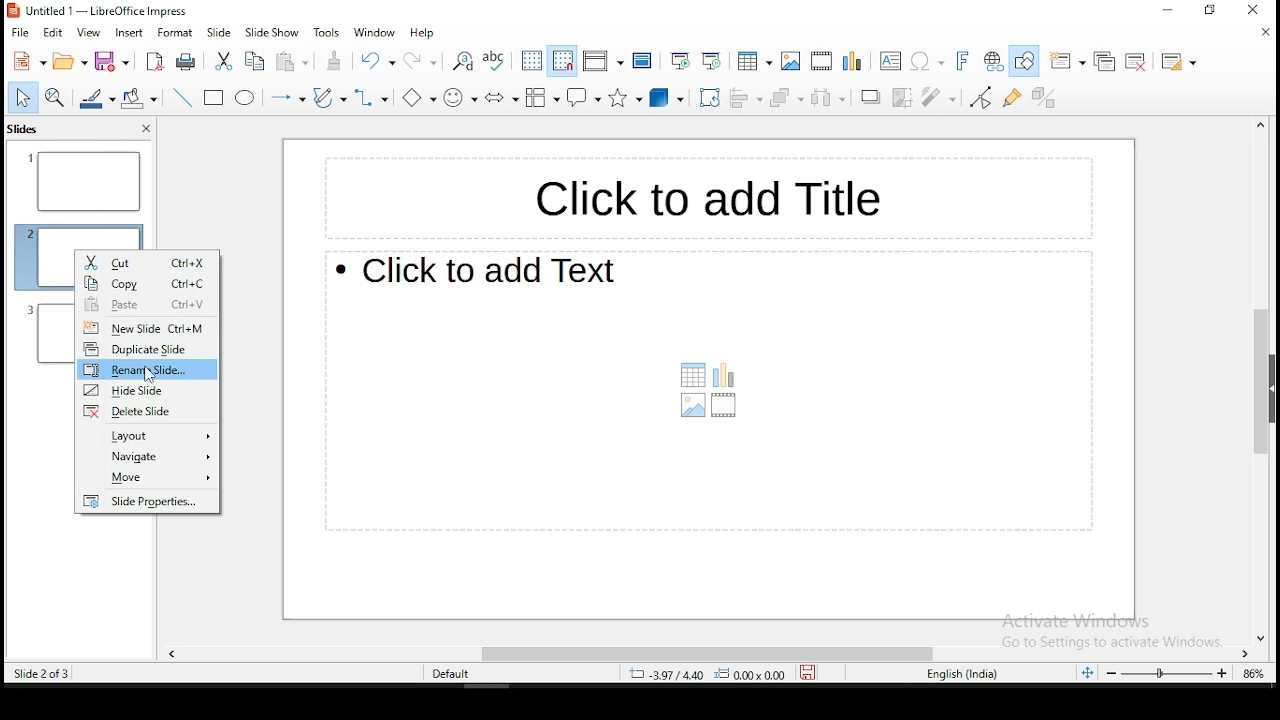  What do you see at coordinates (540, 99) in the screenshot?
I see `flowchart` at bounding box center [540, 99].